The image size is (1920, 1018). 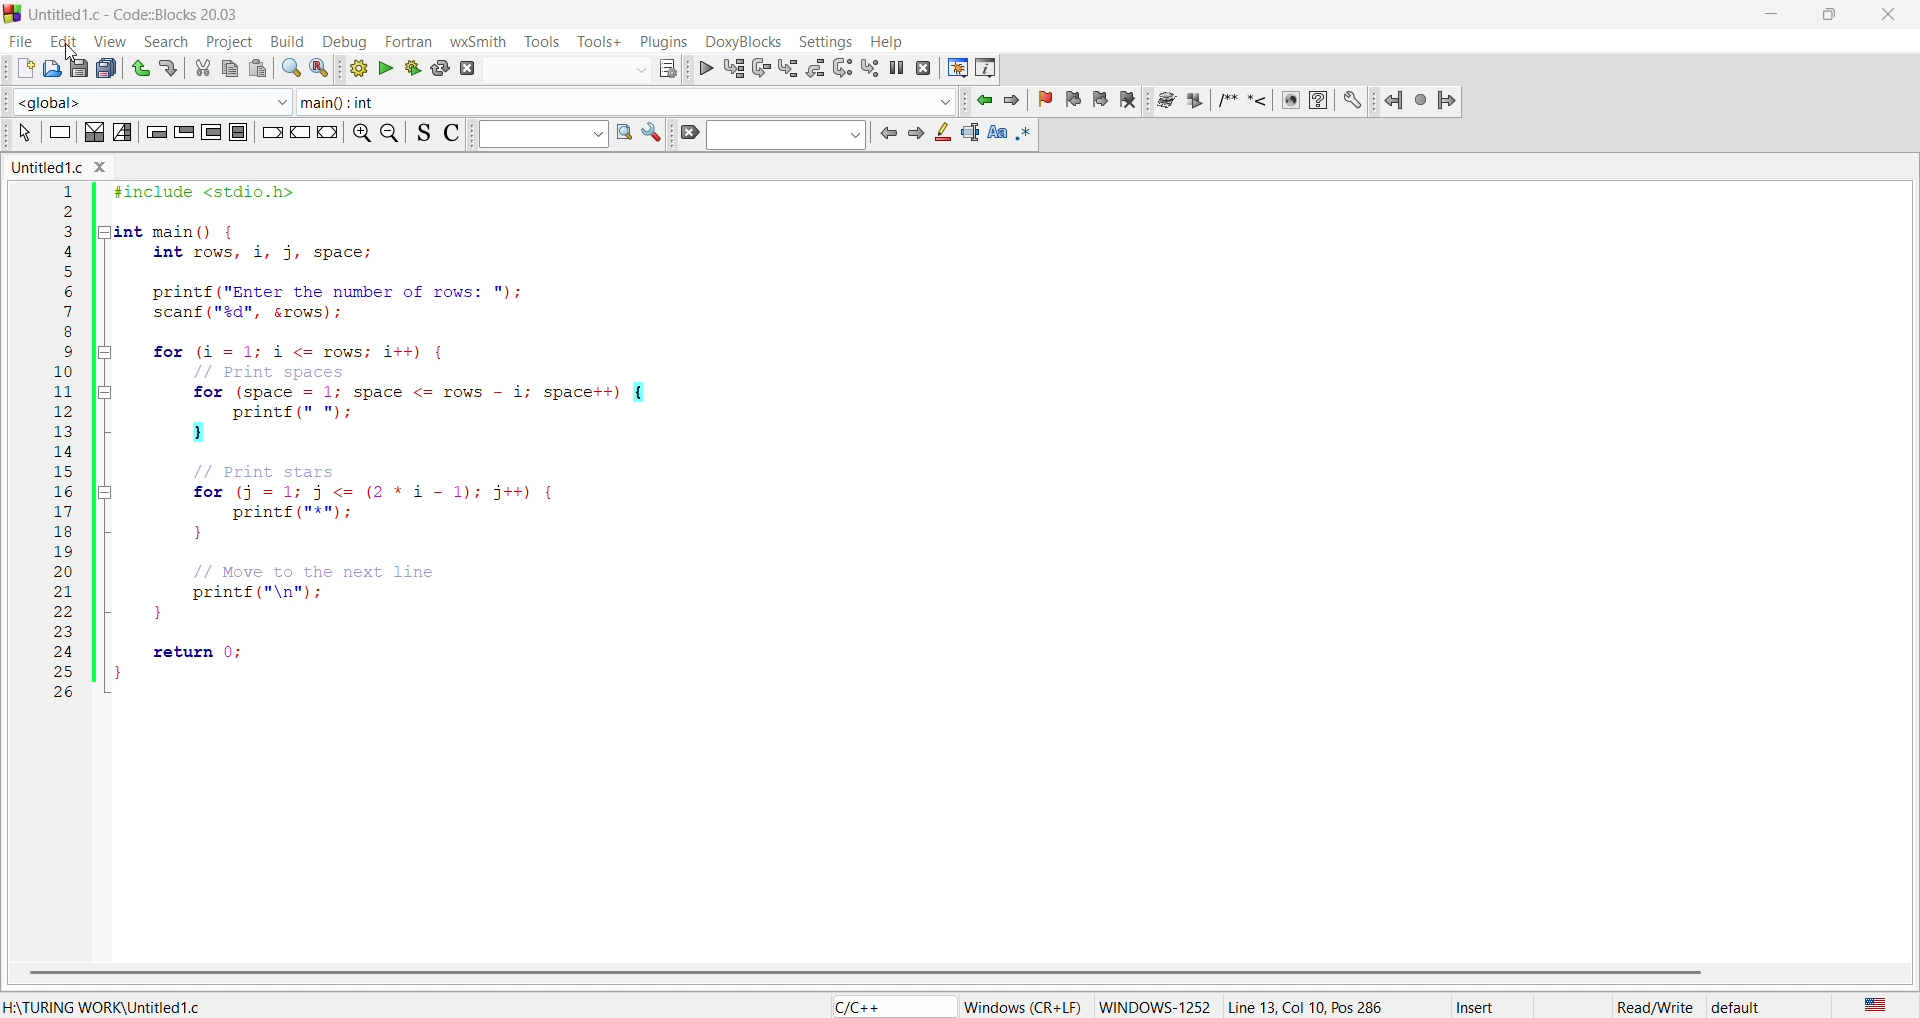 I want to click on previous, so click(x=887, y=133).